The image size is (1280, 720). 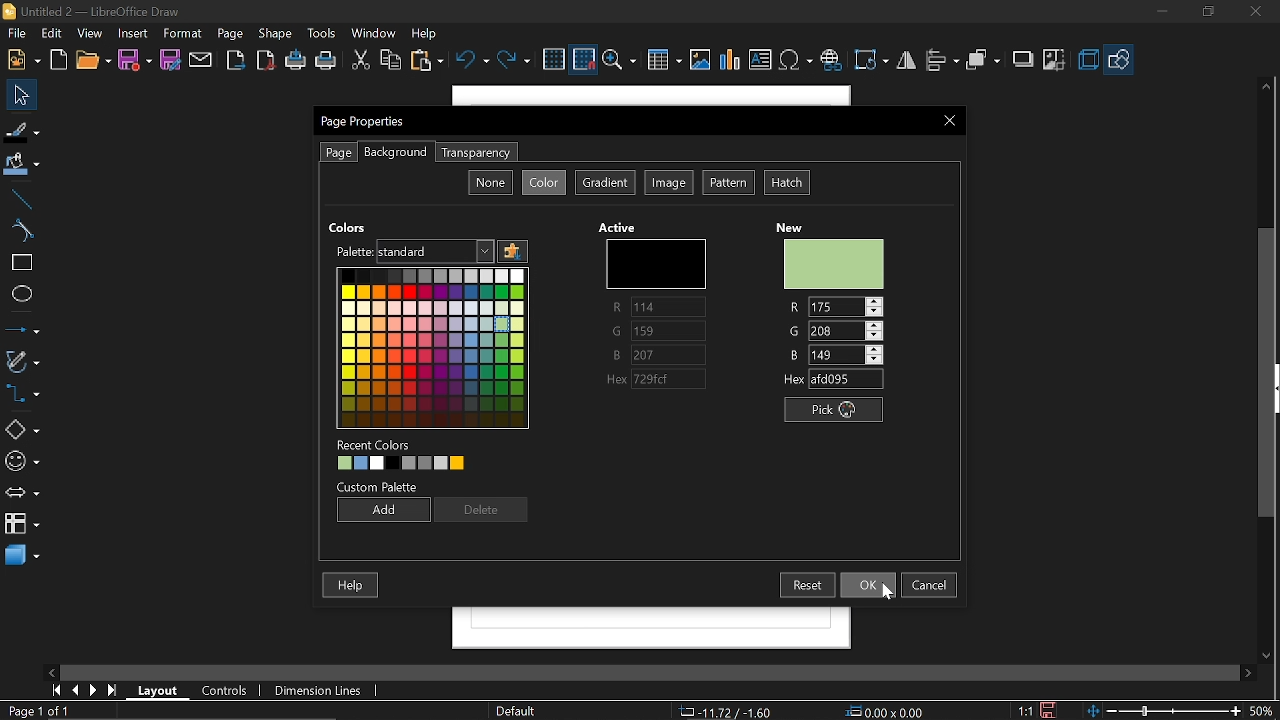 I want to click on View, so click(x=89, y=35).